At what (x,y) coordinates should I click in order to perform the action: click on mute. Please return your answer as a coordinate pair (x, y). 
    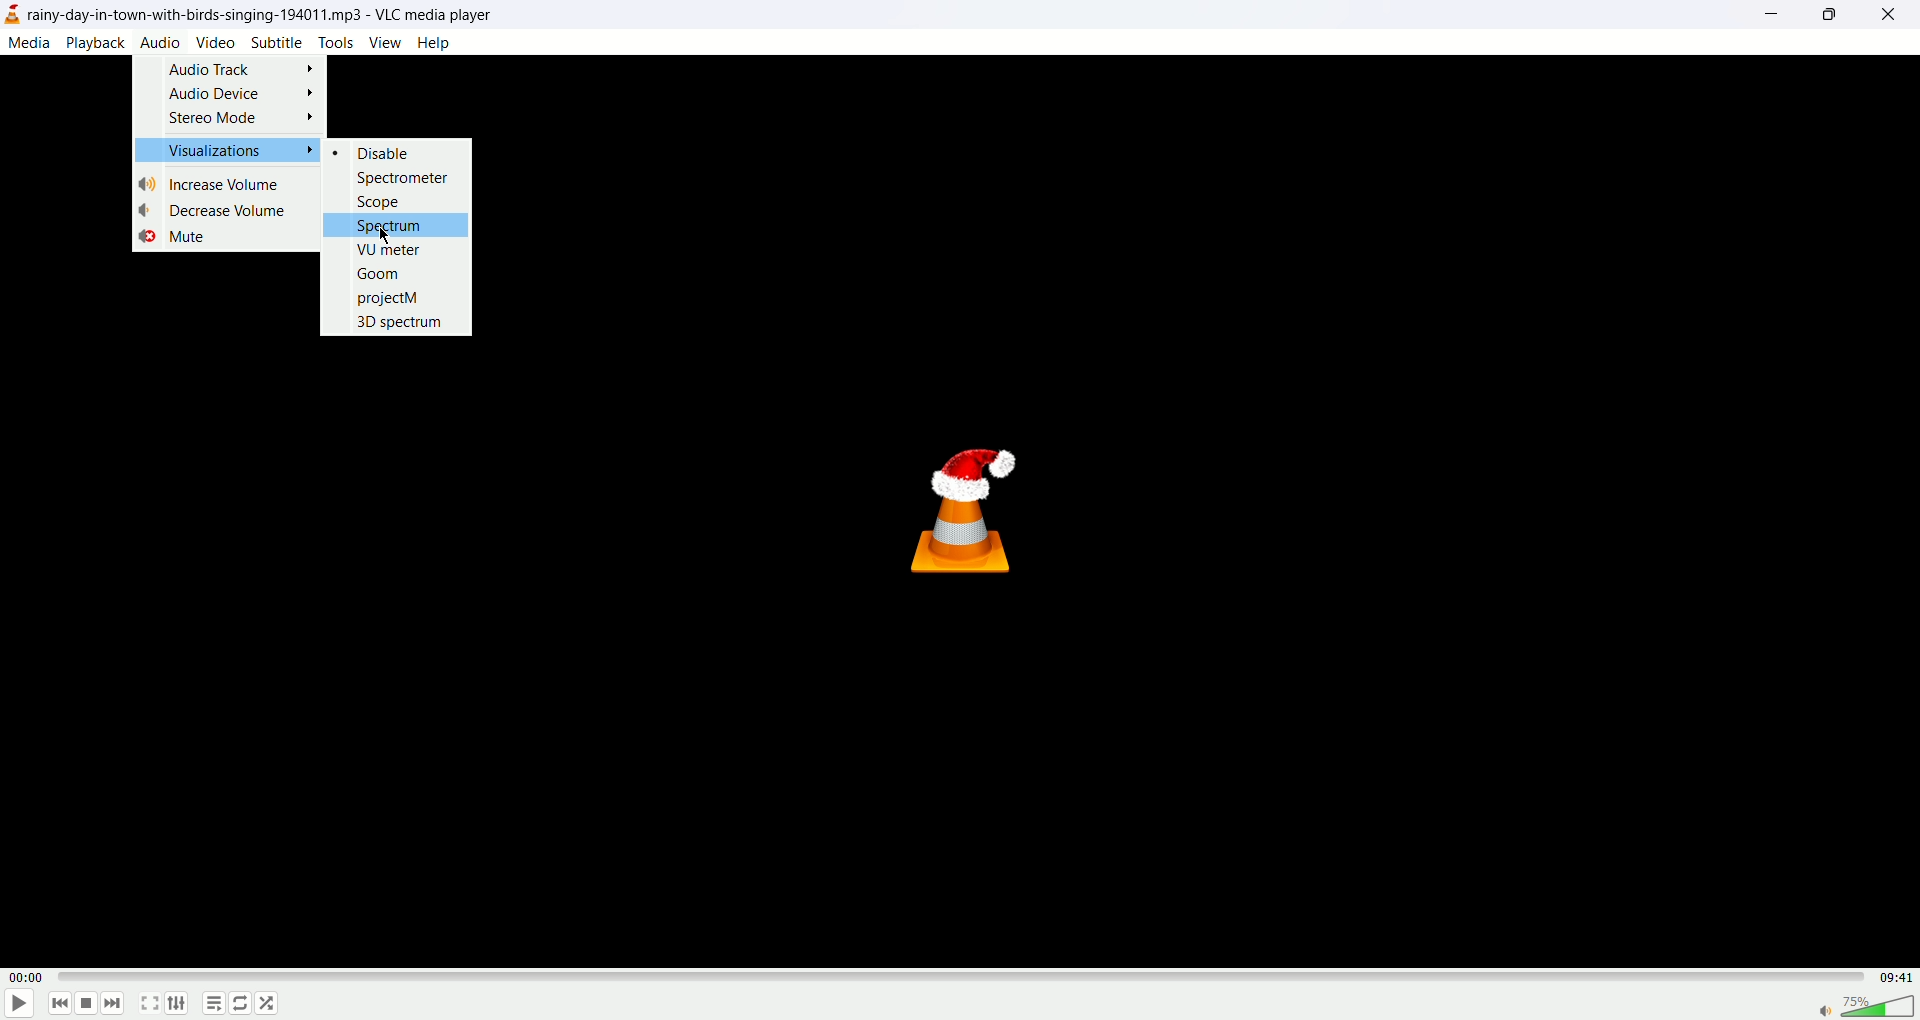
    Looking at the image, I should click on (173, 237).